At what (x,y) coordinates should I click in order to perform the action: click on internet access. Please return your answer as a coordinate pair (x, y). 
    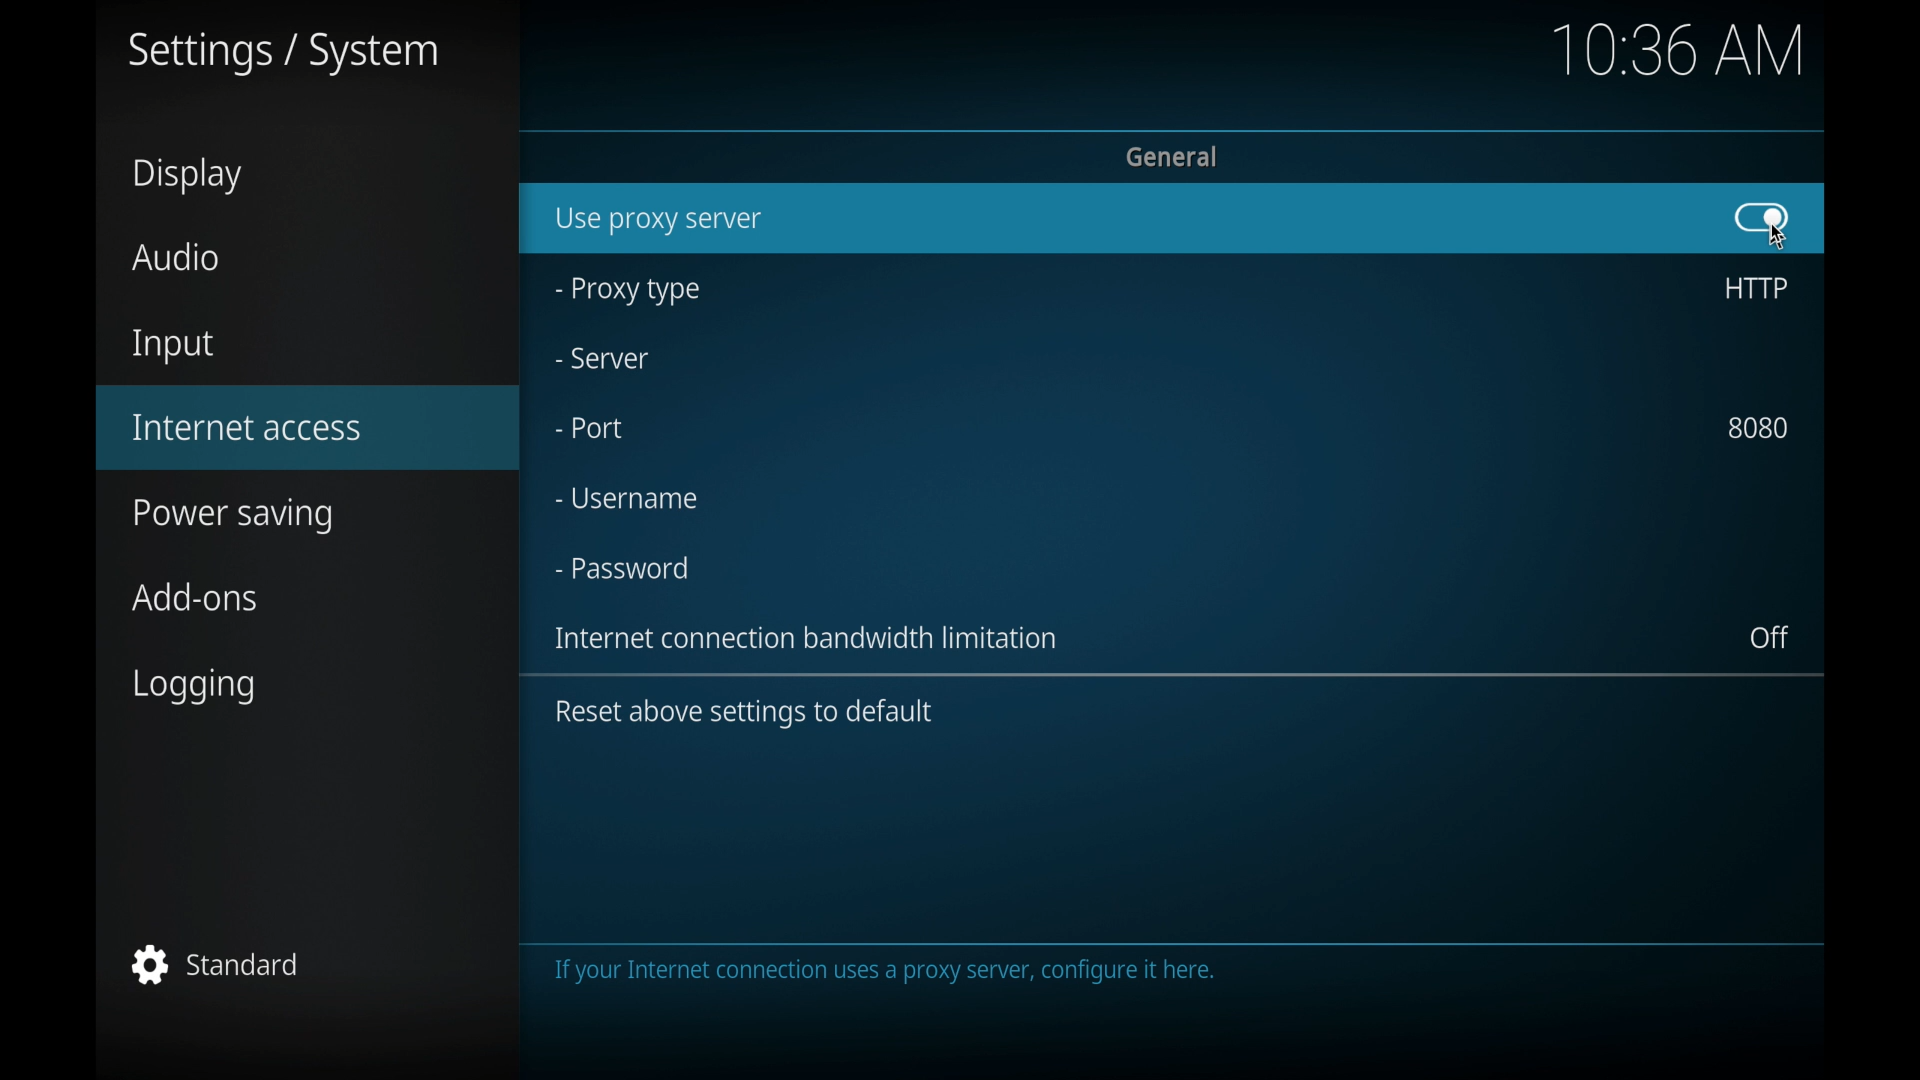
    Looking at the image, I should click on (248, 428).